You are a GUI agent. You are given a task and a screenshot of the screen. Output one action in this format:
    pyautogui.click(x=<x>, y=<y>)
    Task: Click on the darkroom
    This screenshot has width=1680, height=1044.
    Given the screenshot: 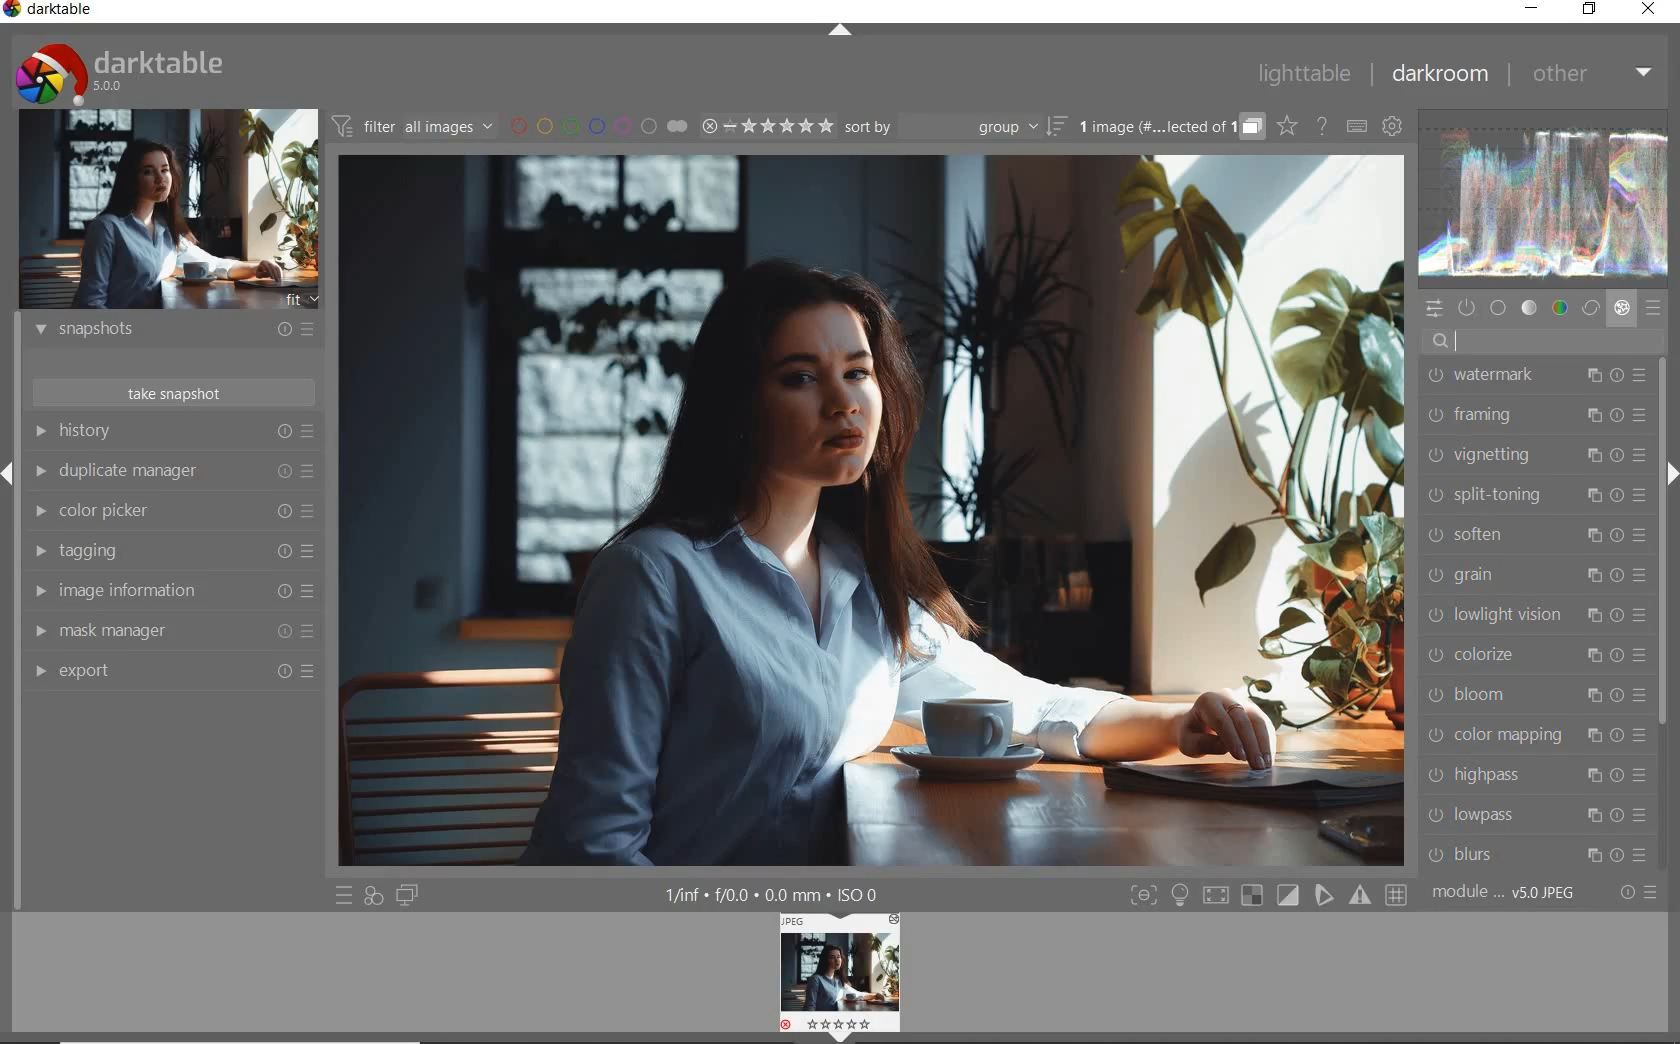 What is the action you would take?
    pyautogui.click(x=1442, y=75)
    